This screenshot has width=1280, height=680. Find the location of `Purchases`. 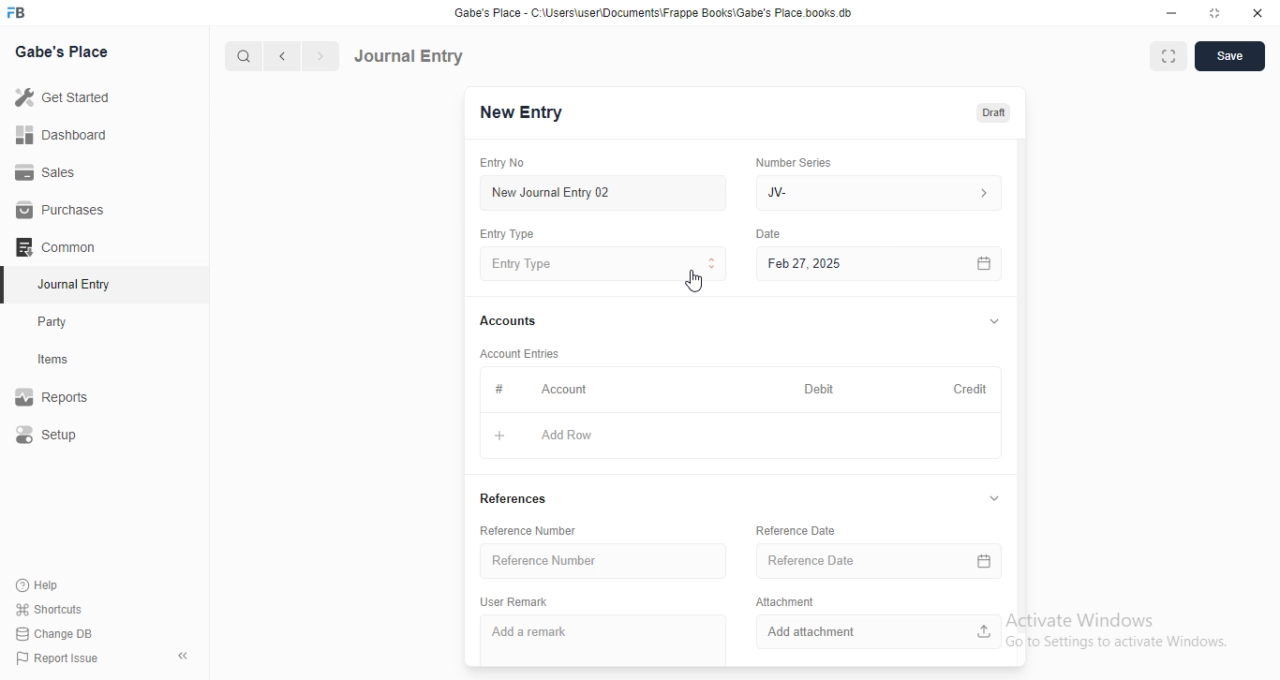

Purchases is located at coordinates (56, 208).